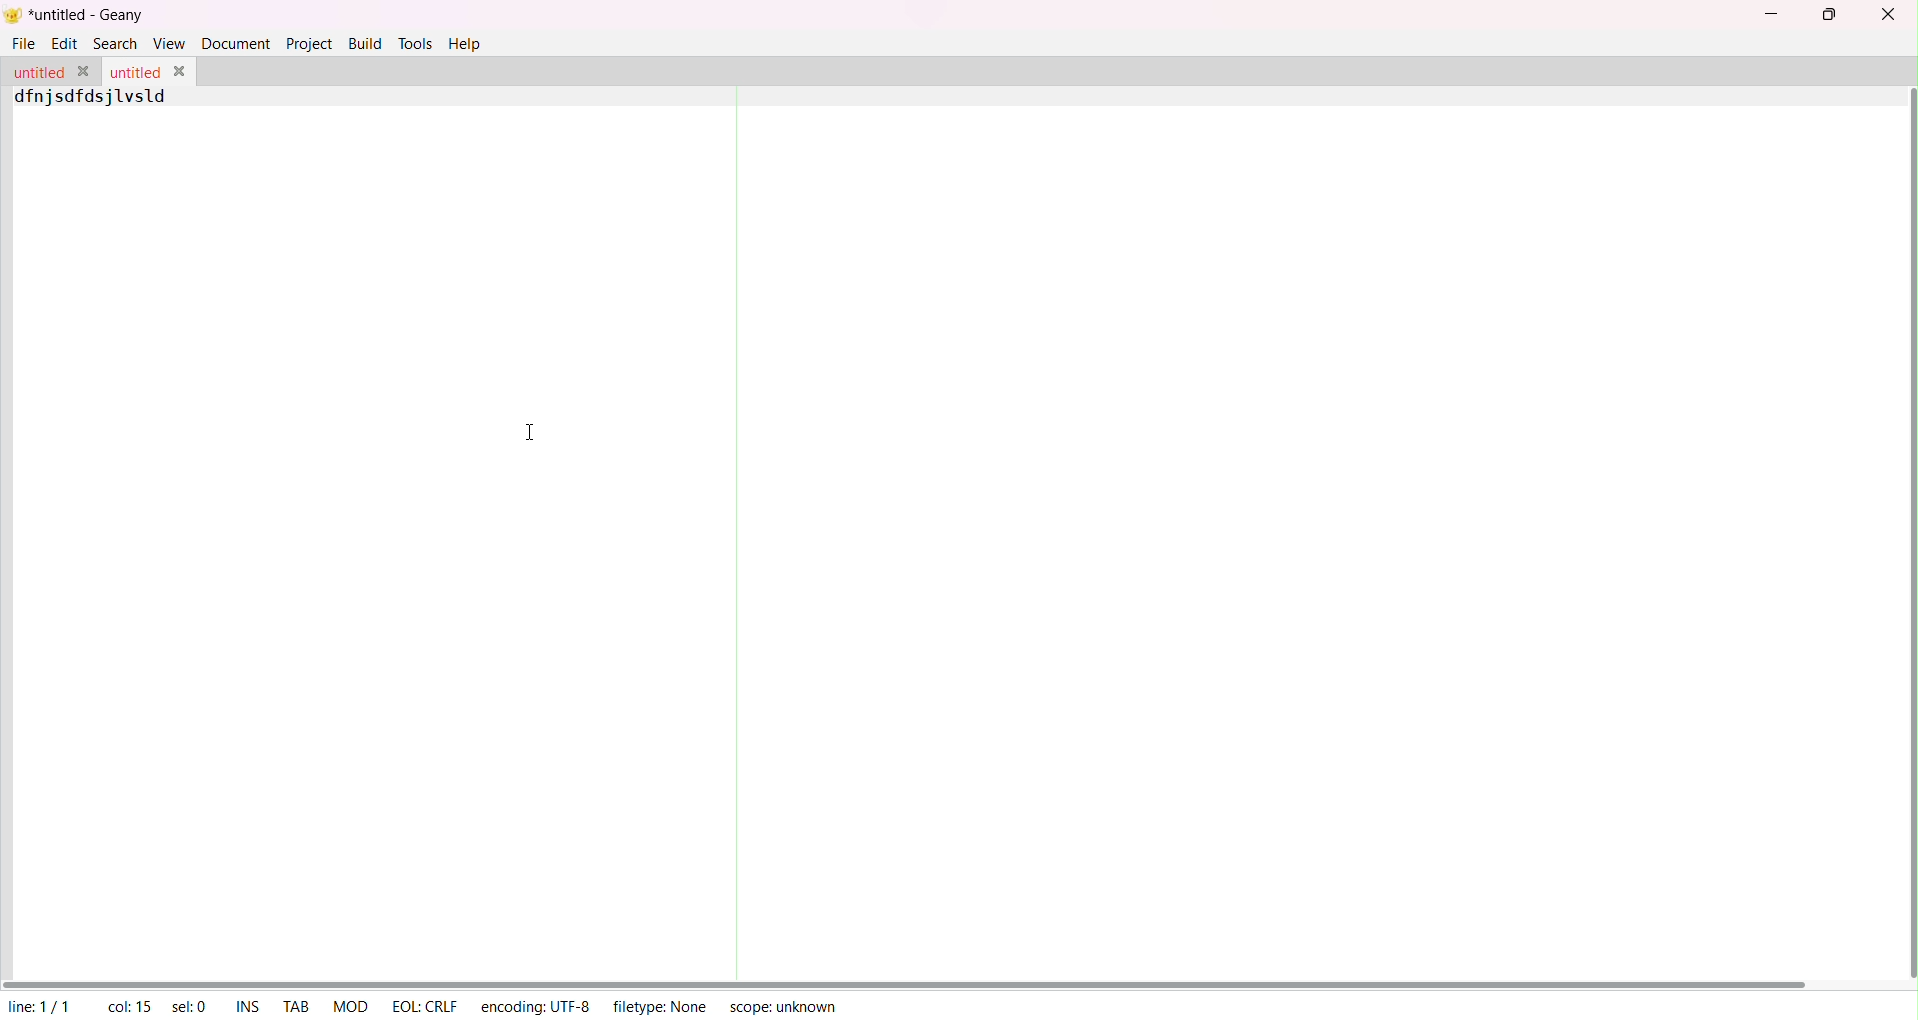  Describe the element at coordinates (66, 44) in the screenshot. I see `edit` at that location.